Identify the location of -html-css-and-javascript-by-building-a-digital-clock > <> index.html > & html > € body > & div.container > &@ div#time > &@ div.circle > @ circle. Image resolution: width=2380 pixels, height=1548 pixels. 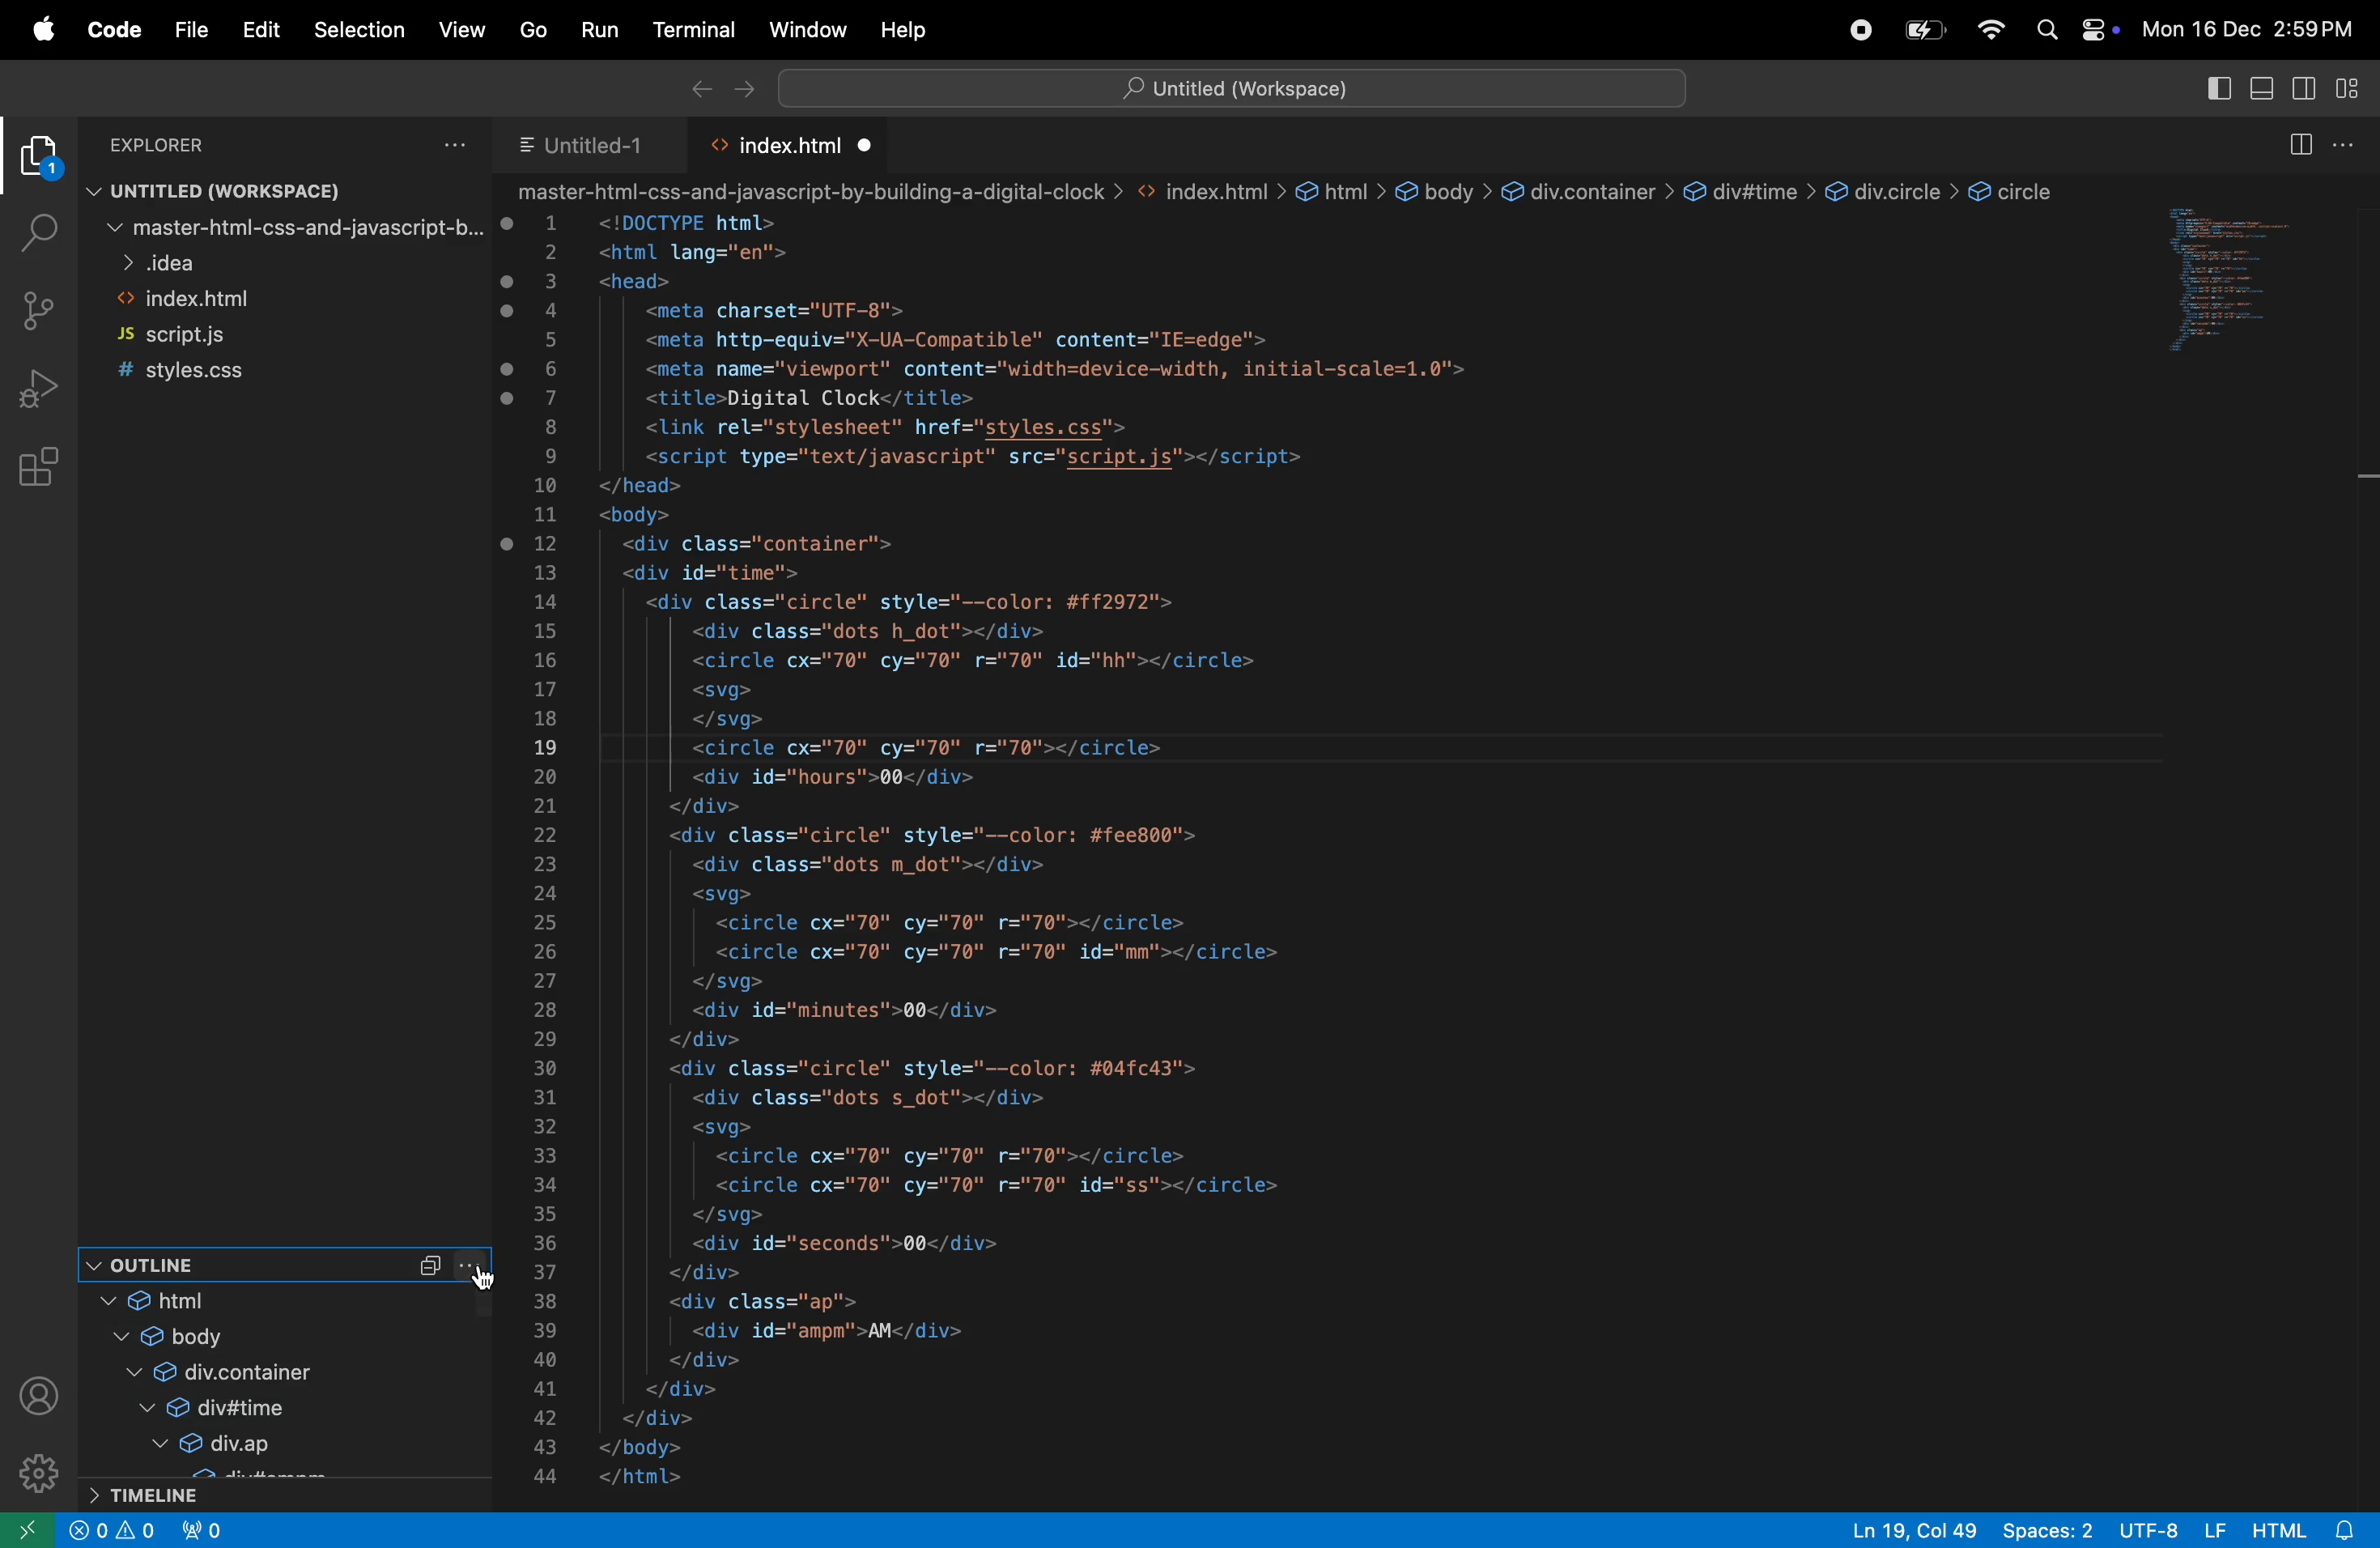
(1295, 191).